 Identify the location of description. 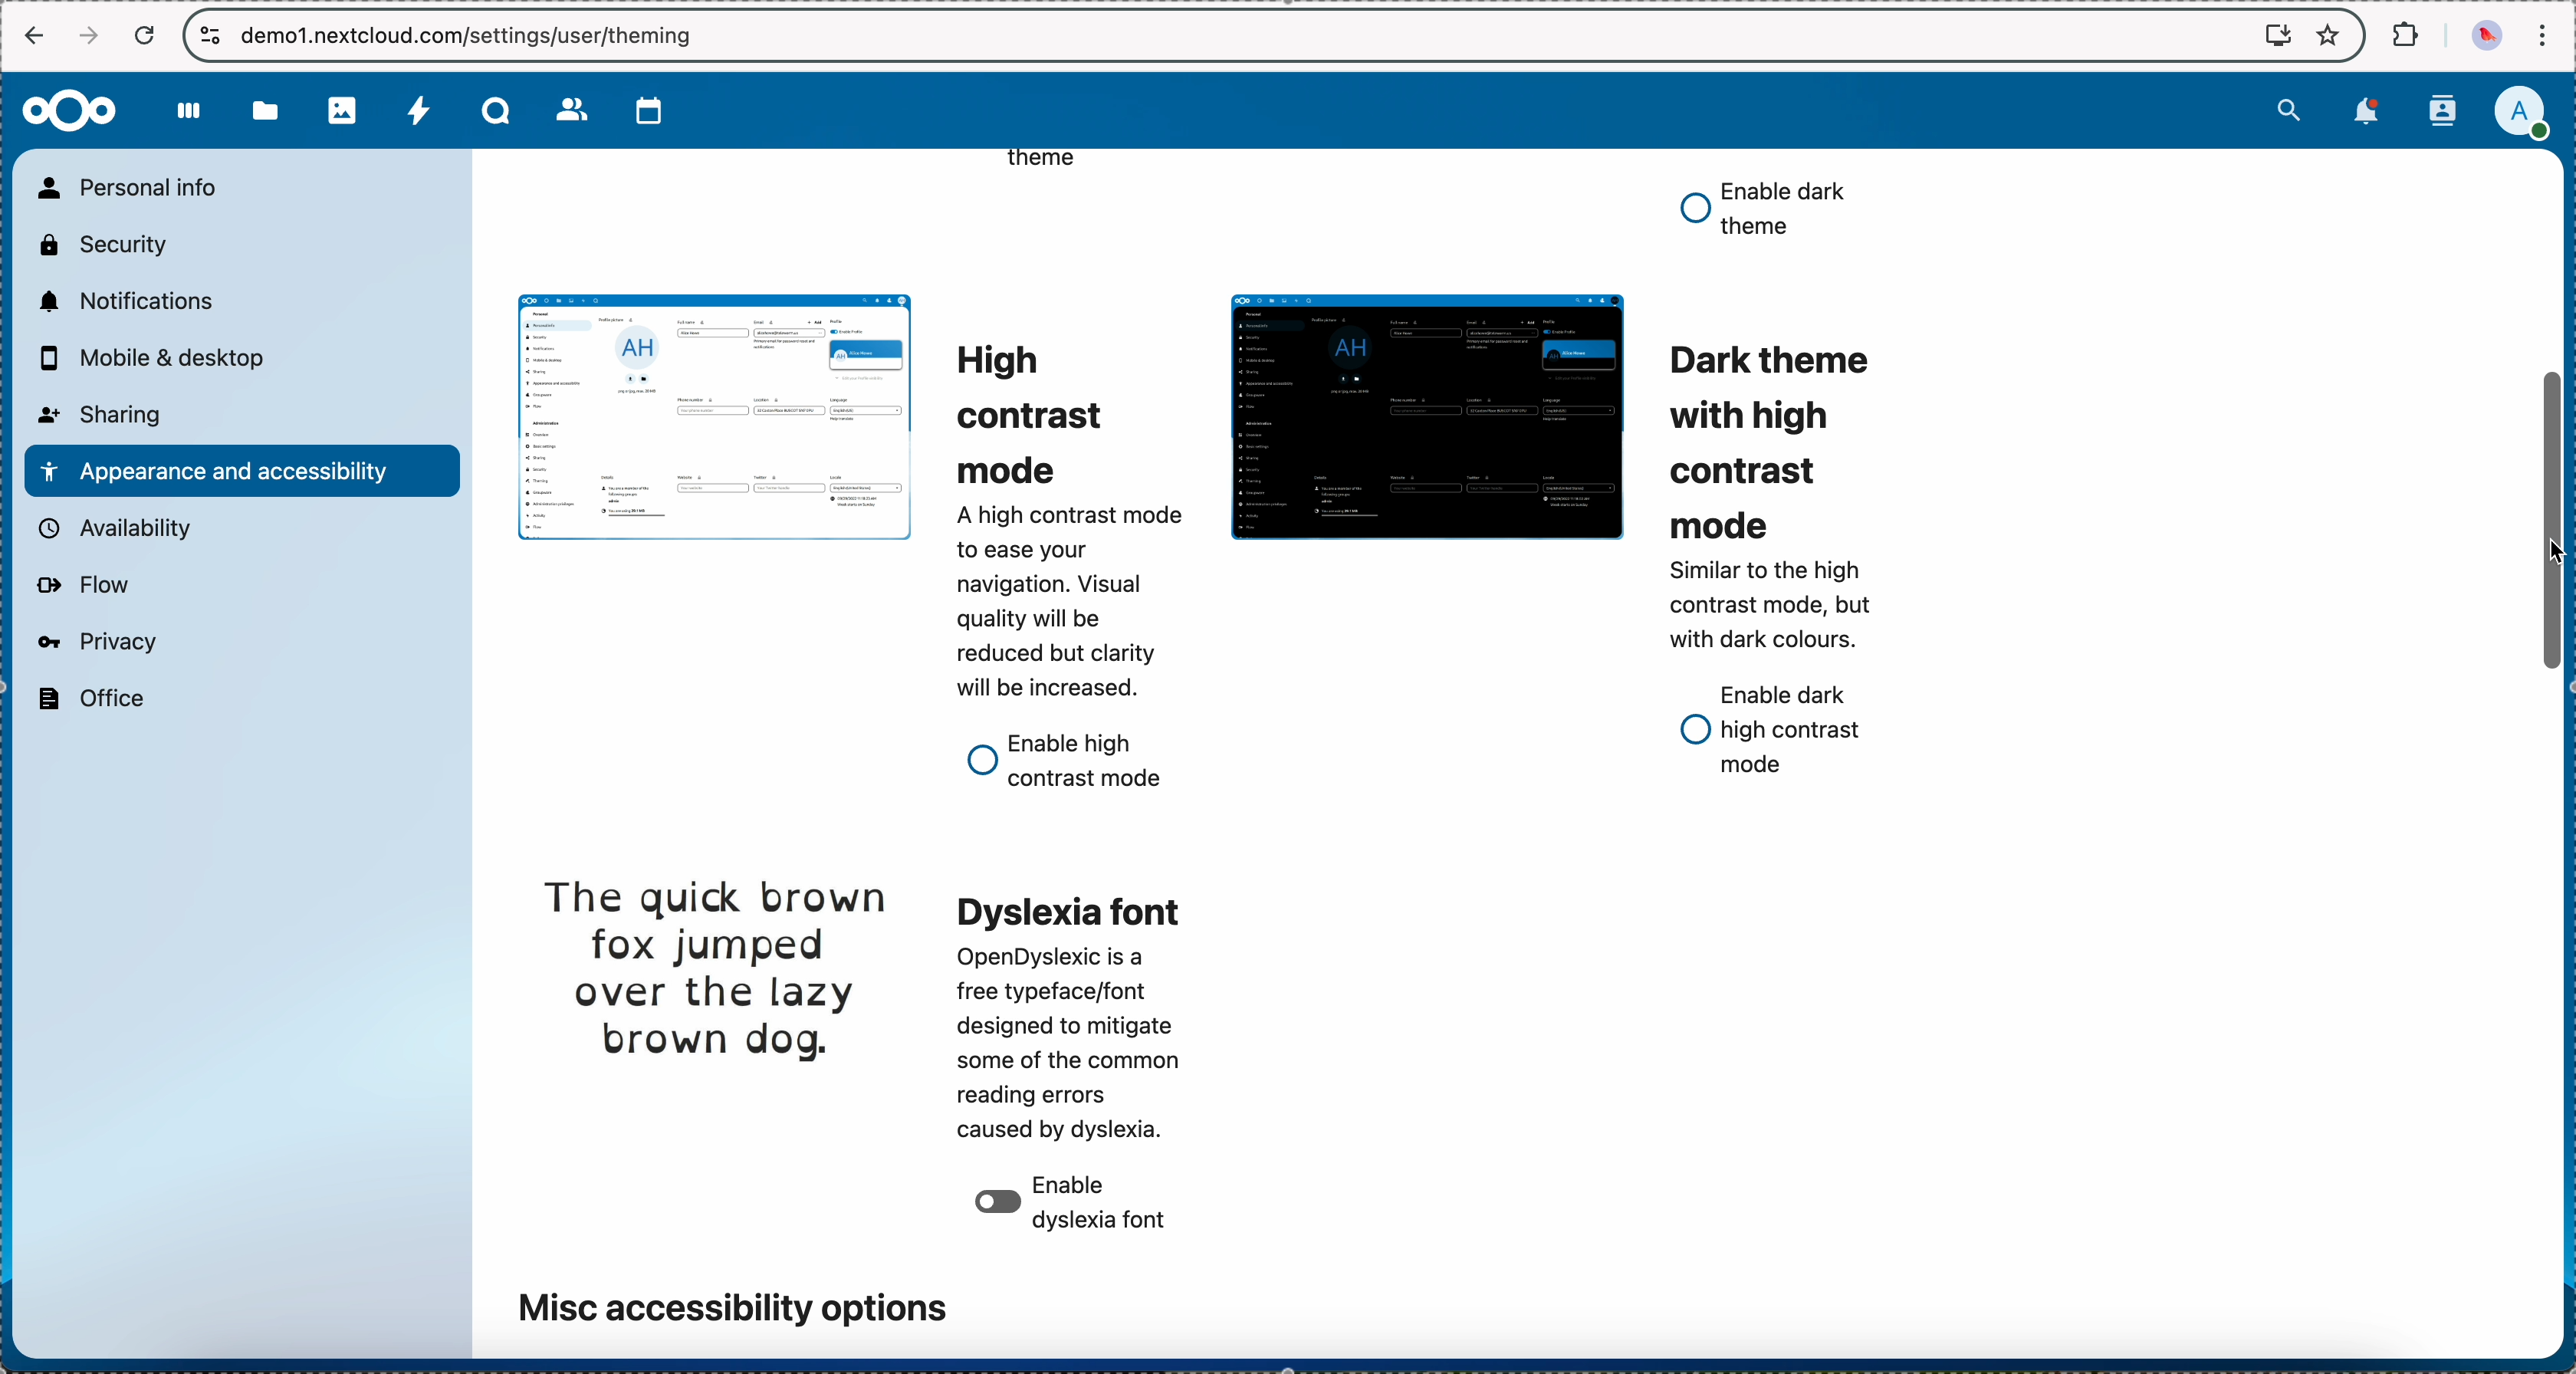
(1776, 601).